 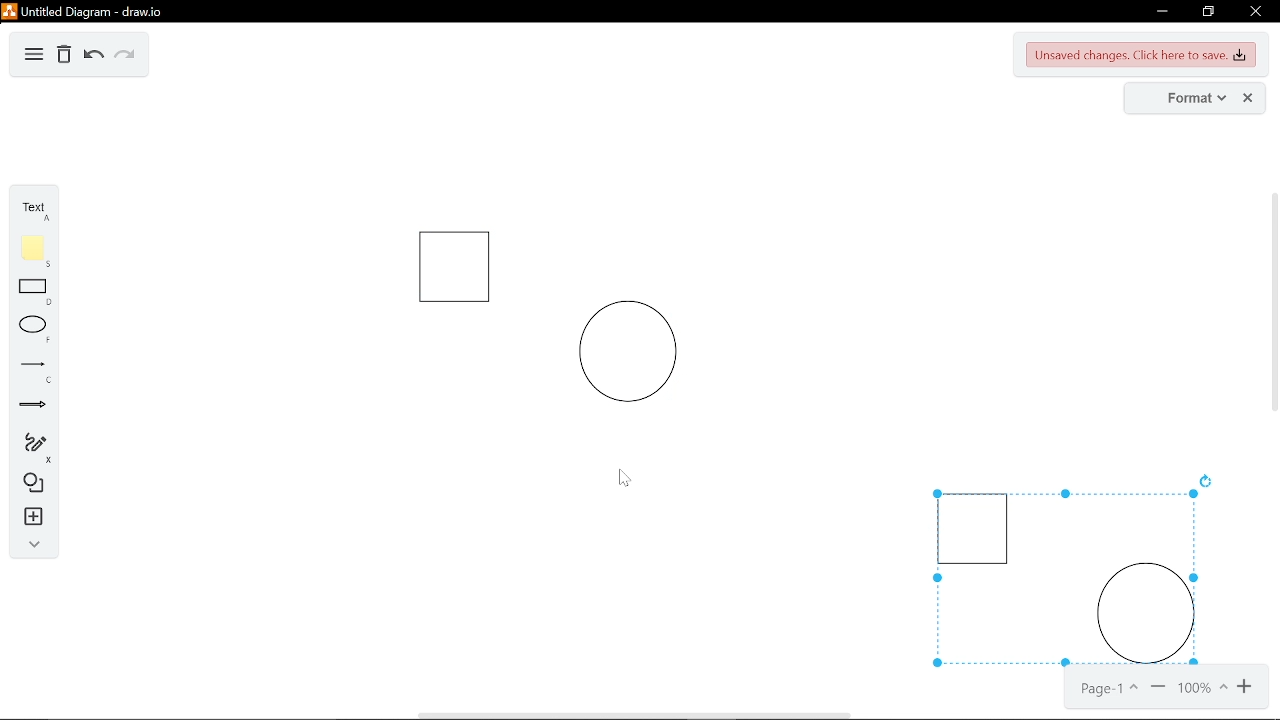 I want to click on redo, so click(x=124, y=55).